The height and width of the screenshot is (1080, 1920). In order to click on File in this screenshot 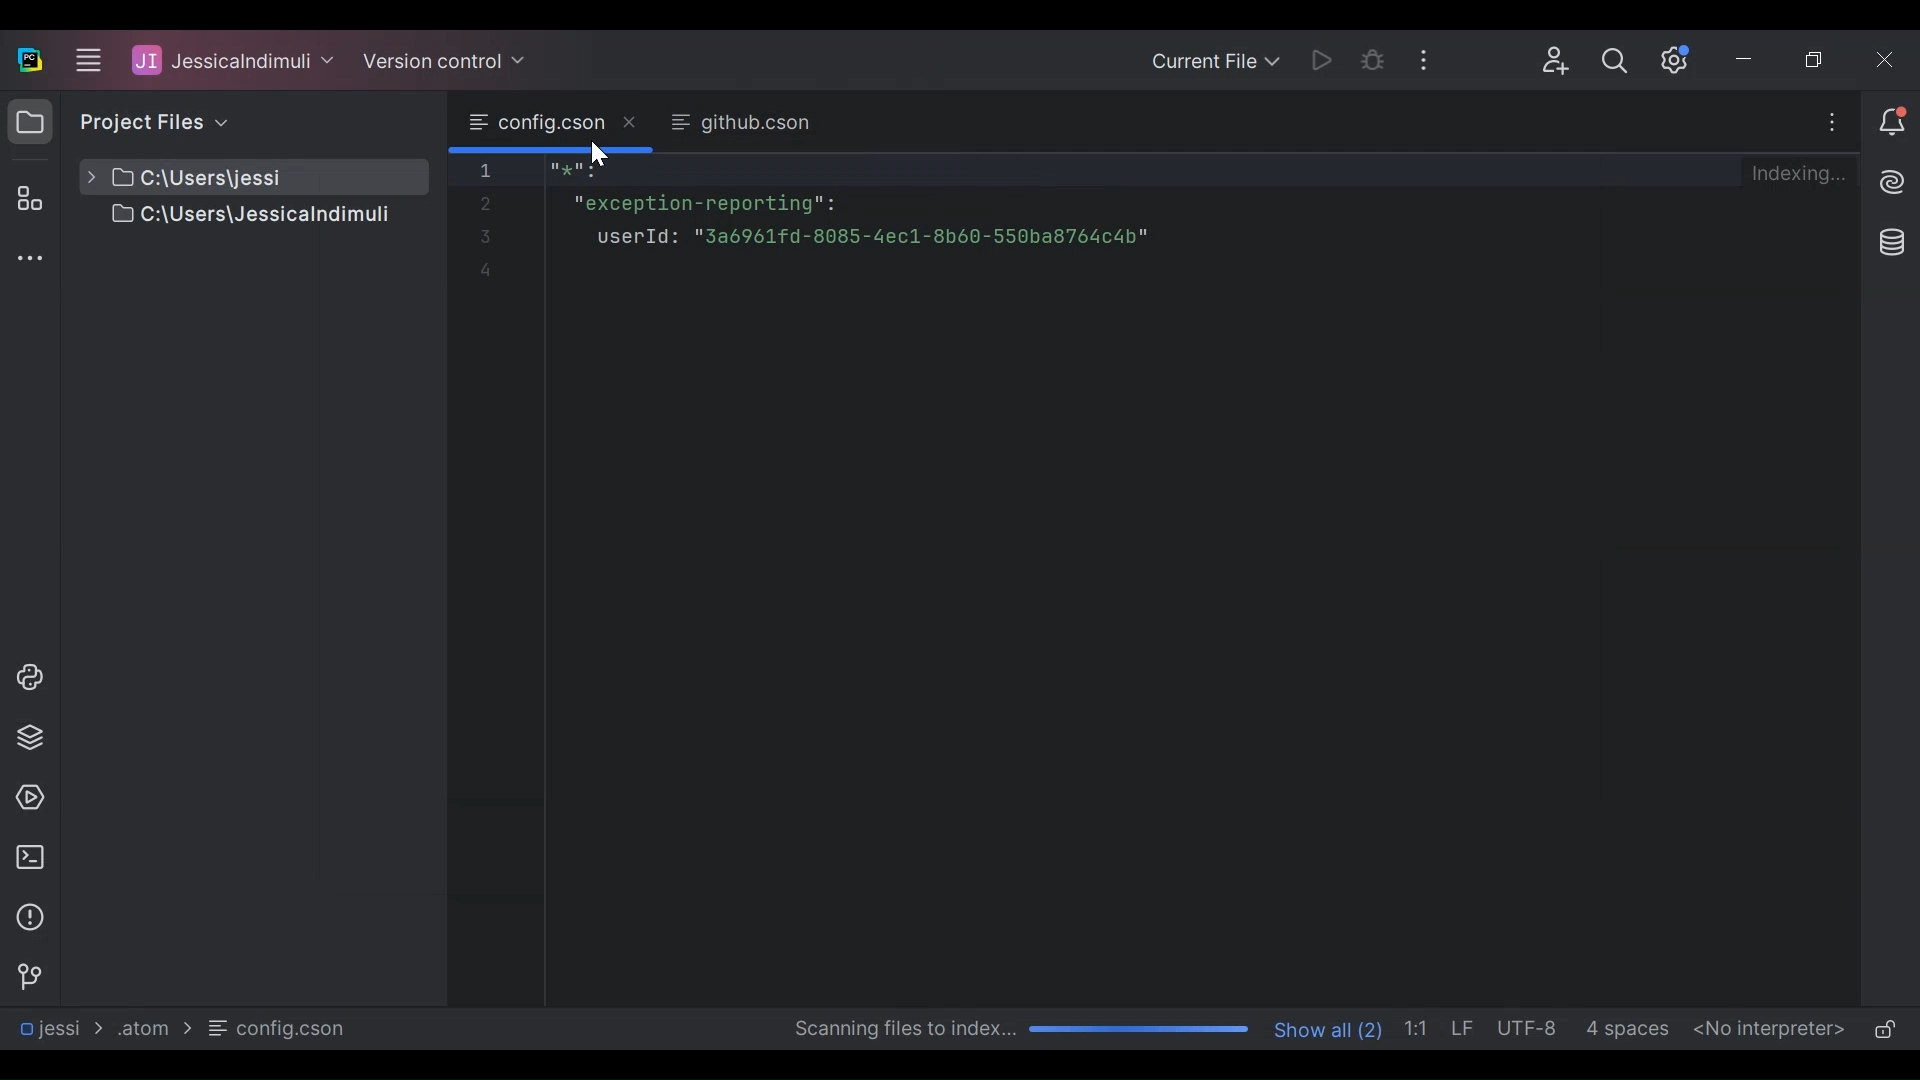, I will do `click(280, 1028)`.